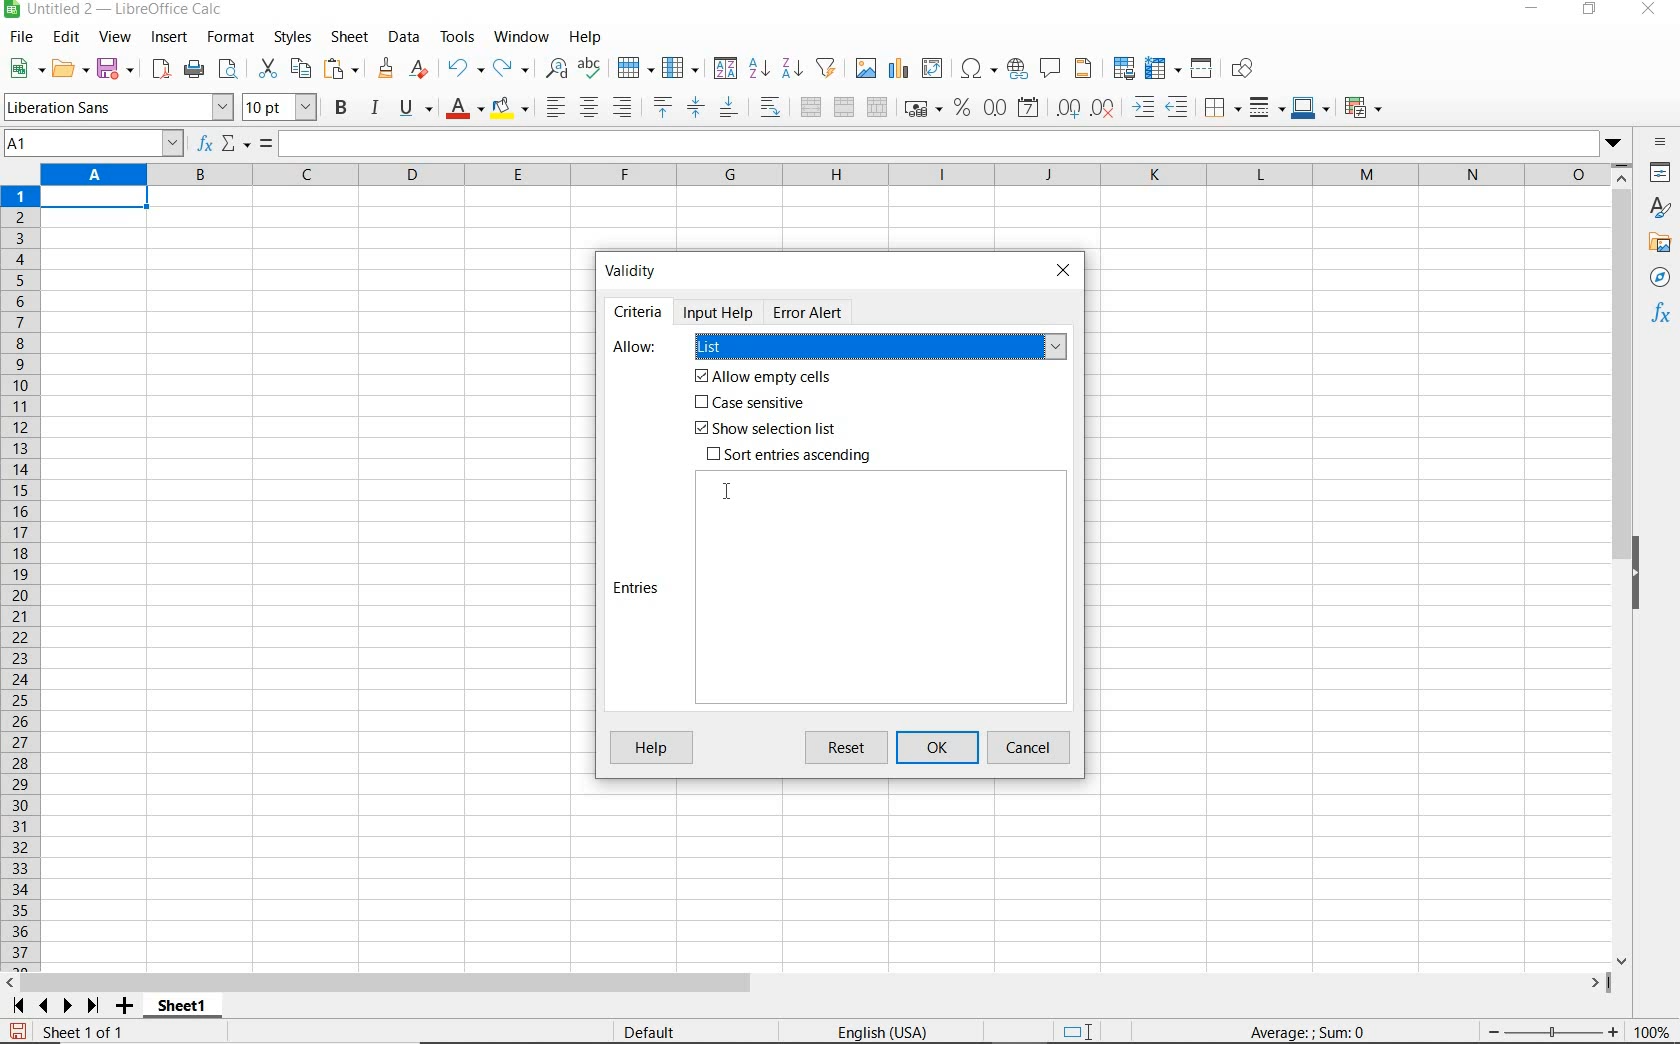  I want to click on delete decimal place, so click(1104, 107).